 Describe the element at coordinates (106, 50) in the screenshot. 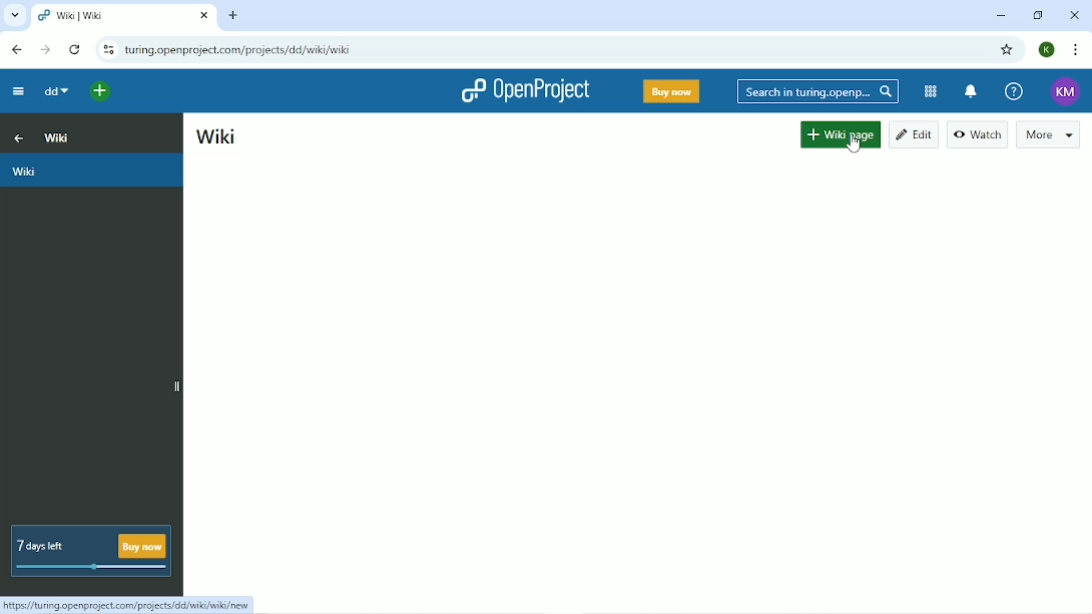

I see `View site information` at that location.